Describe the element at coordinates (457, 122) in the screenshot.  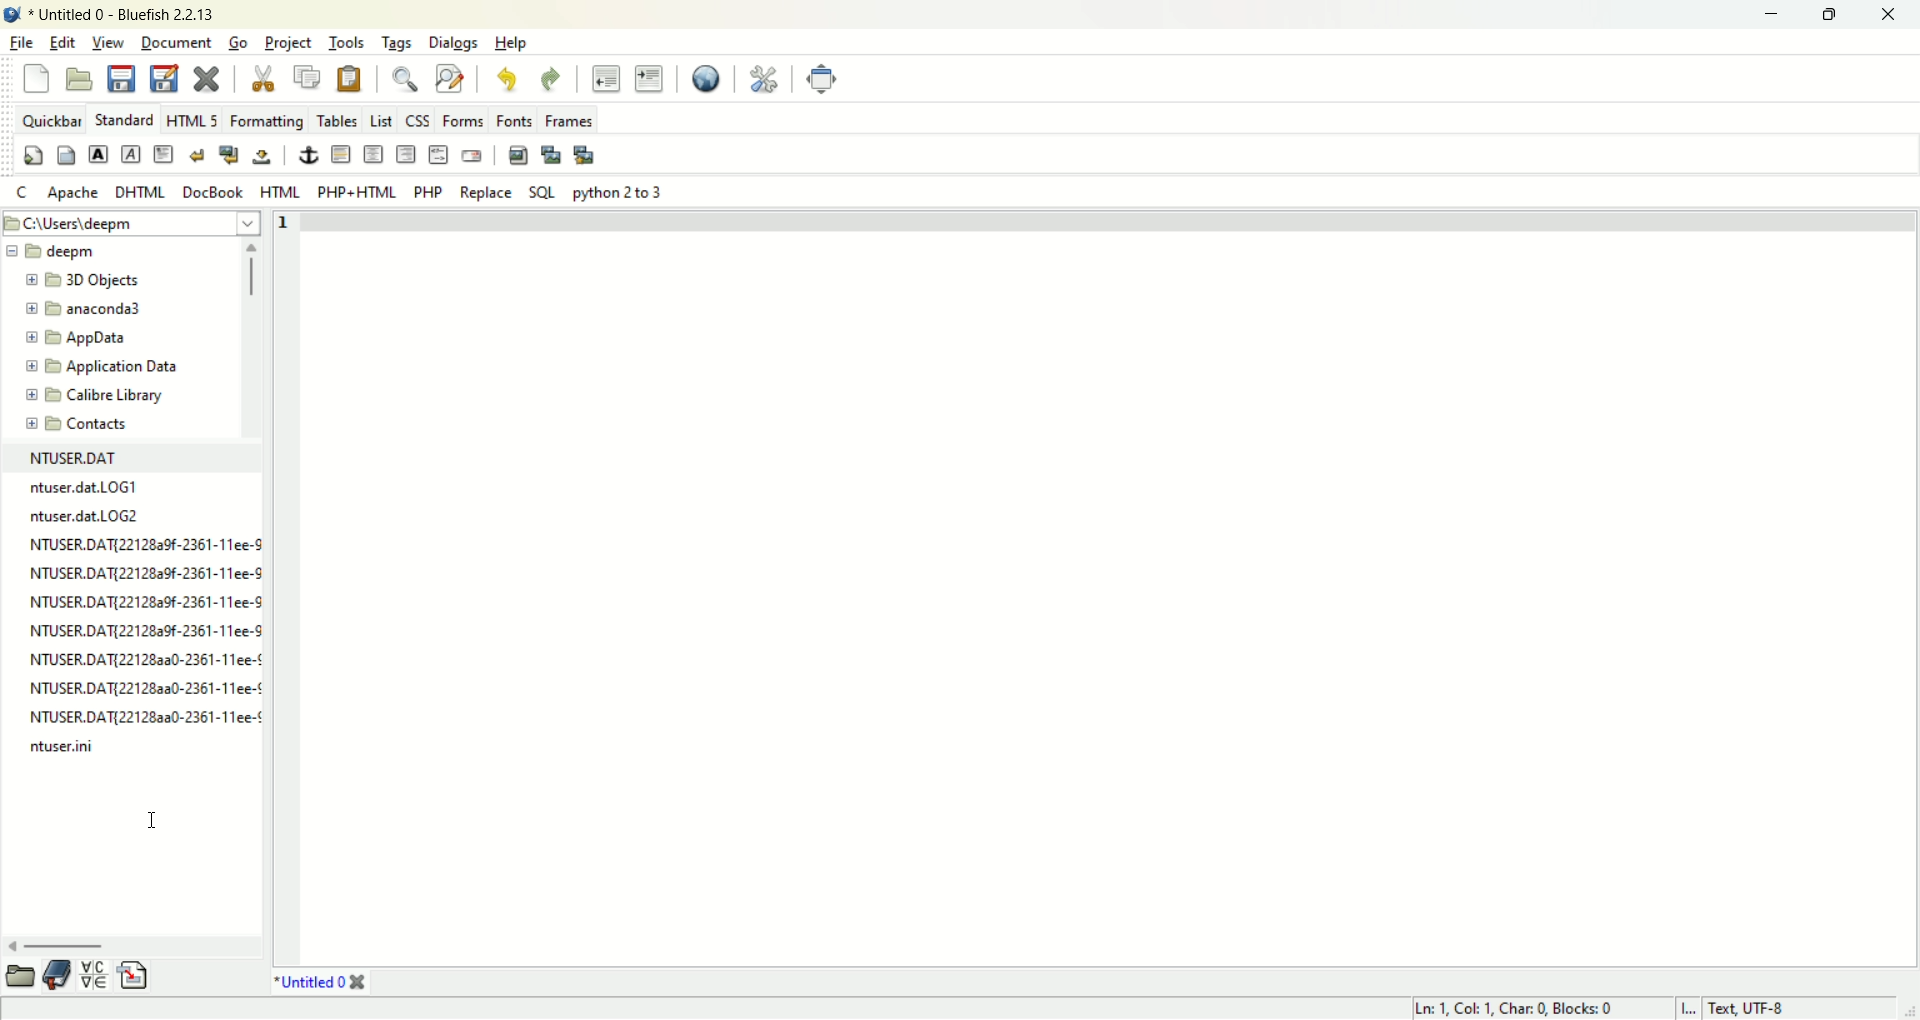
I see `forms` at that location.